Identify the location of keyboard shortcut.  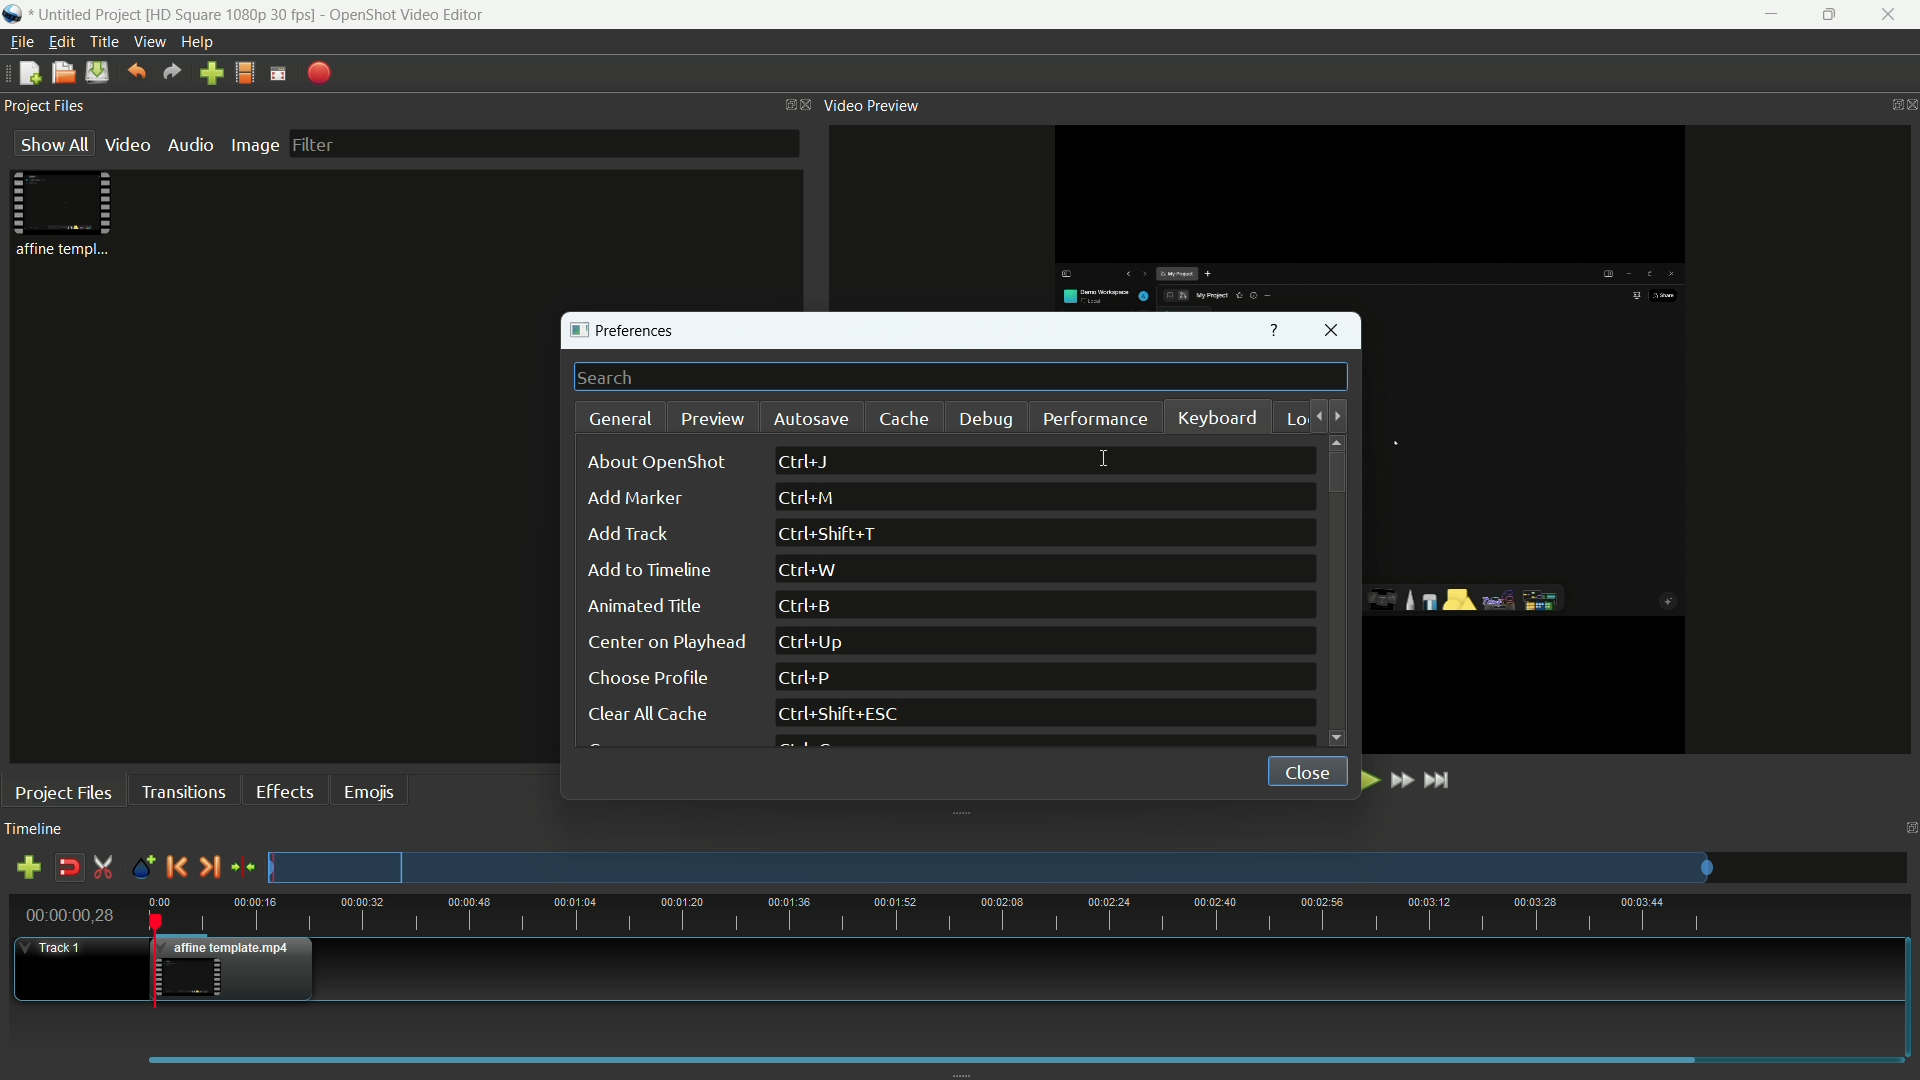
(843, 715).